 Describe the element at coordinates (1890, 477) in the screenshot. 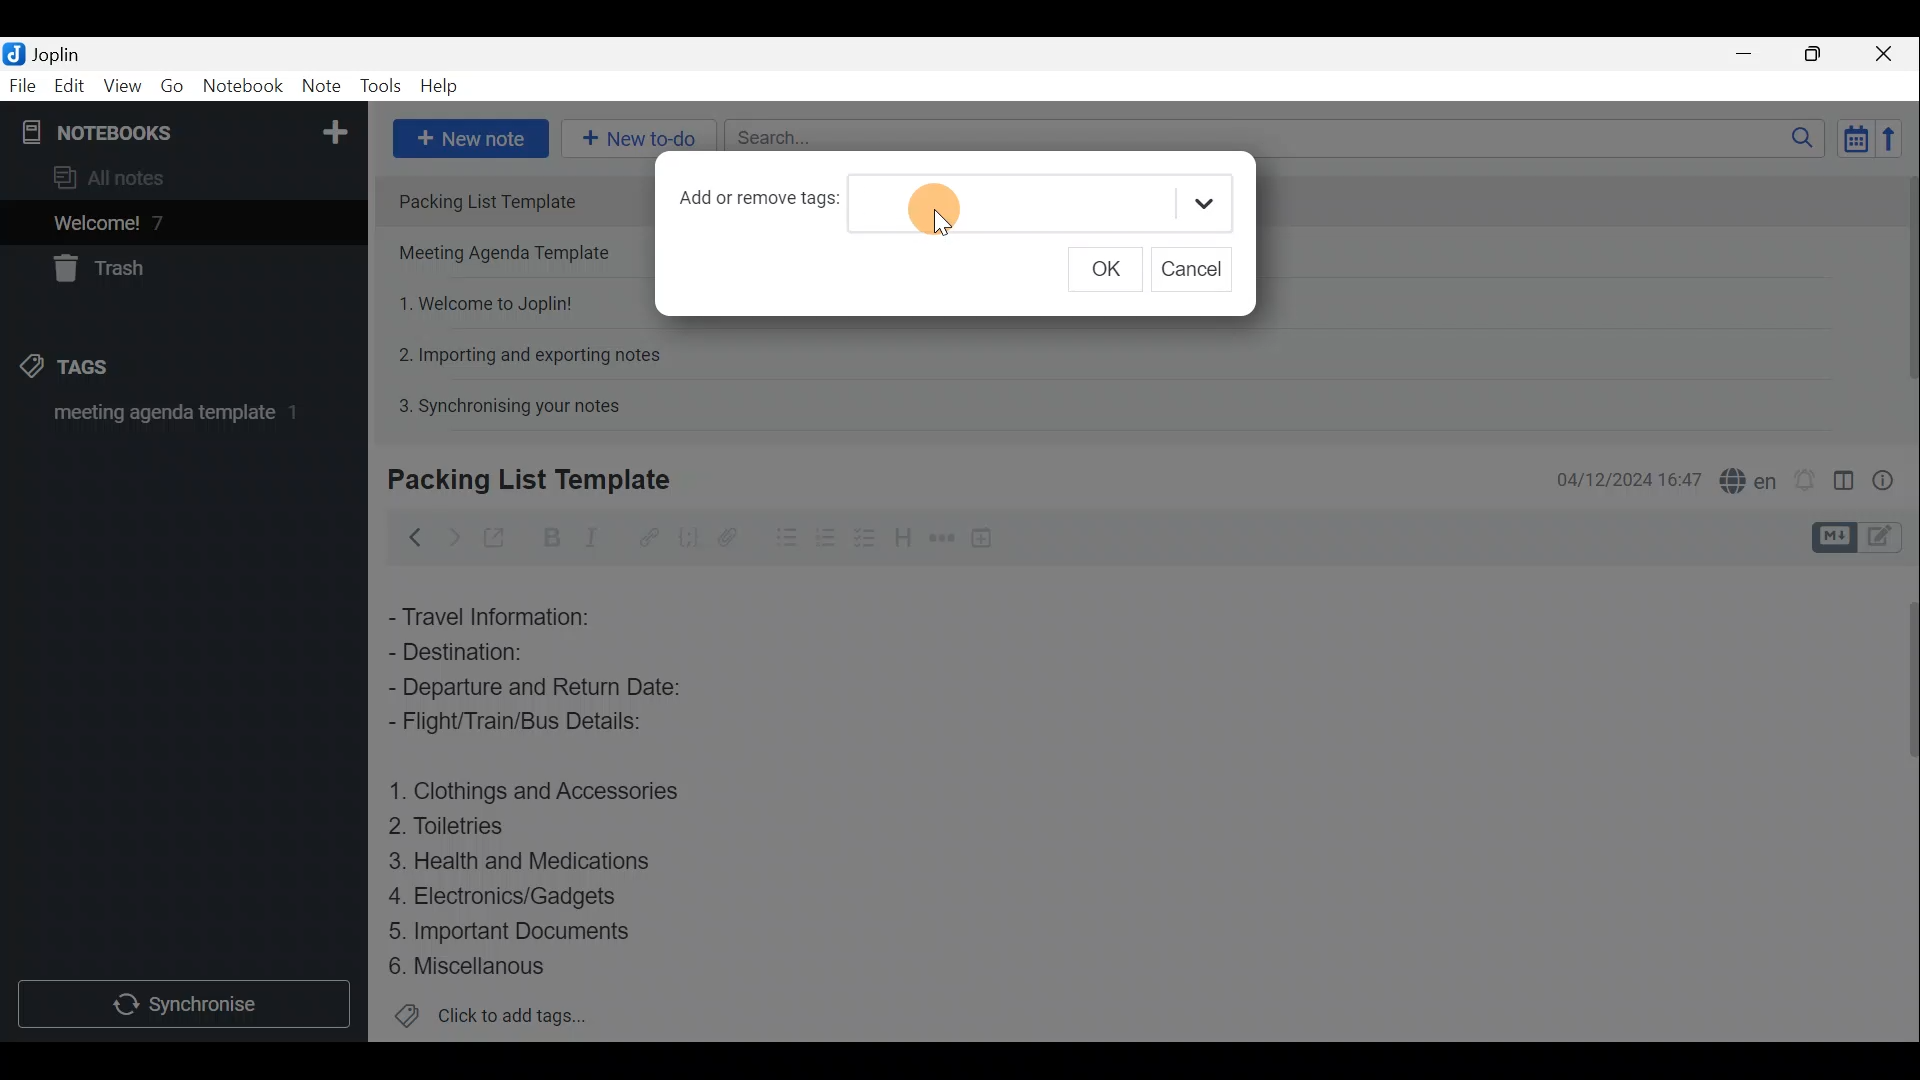

I see `Note properties` at that location.